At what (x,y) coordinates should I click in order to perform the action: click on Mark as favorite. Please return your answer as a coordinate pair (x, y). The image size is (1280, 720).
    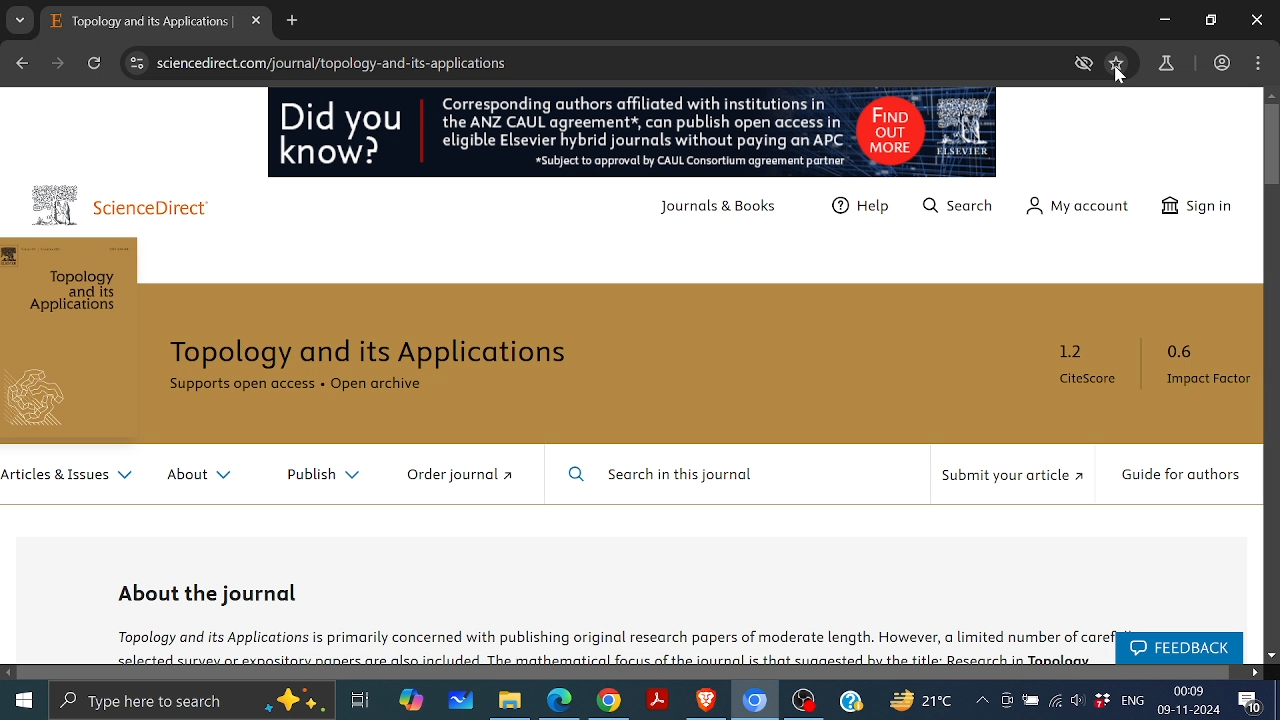
    Looking at the image, I should click on (1116, 62).